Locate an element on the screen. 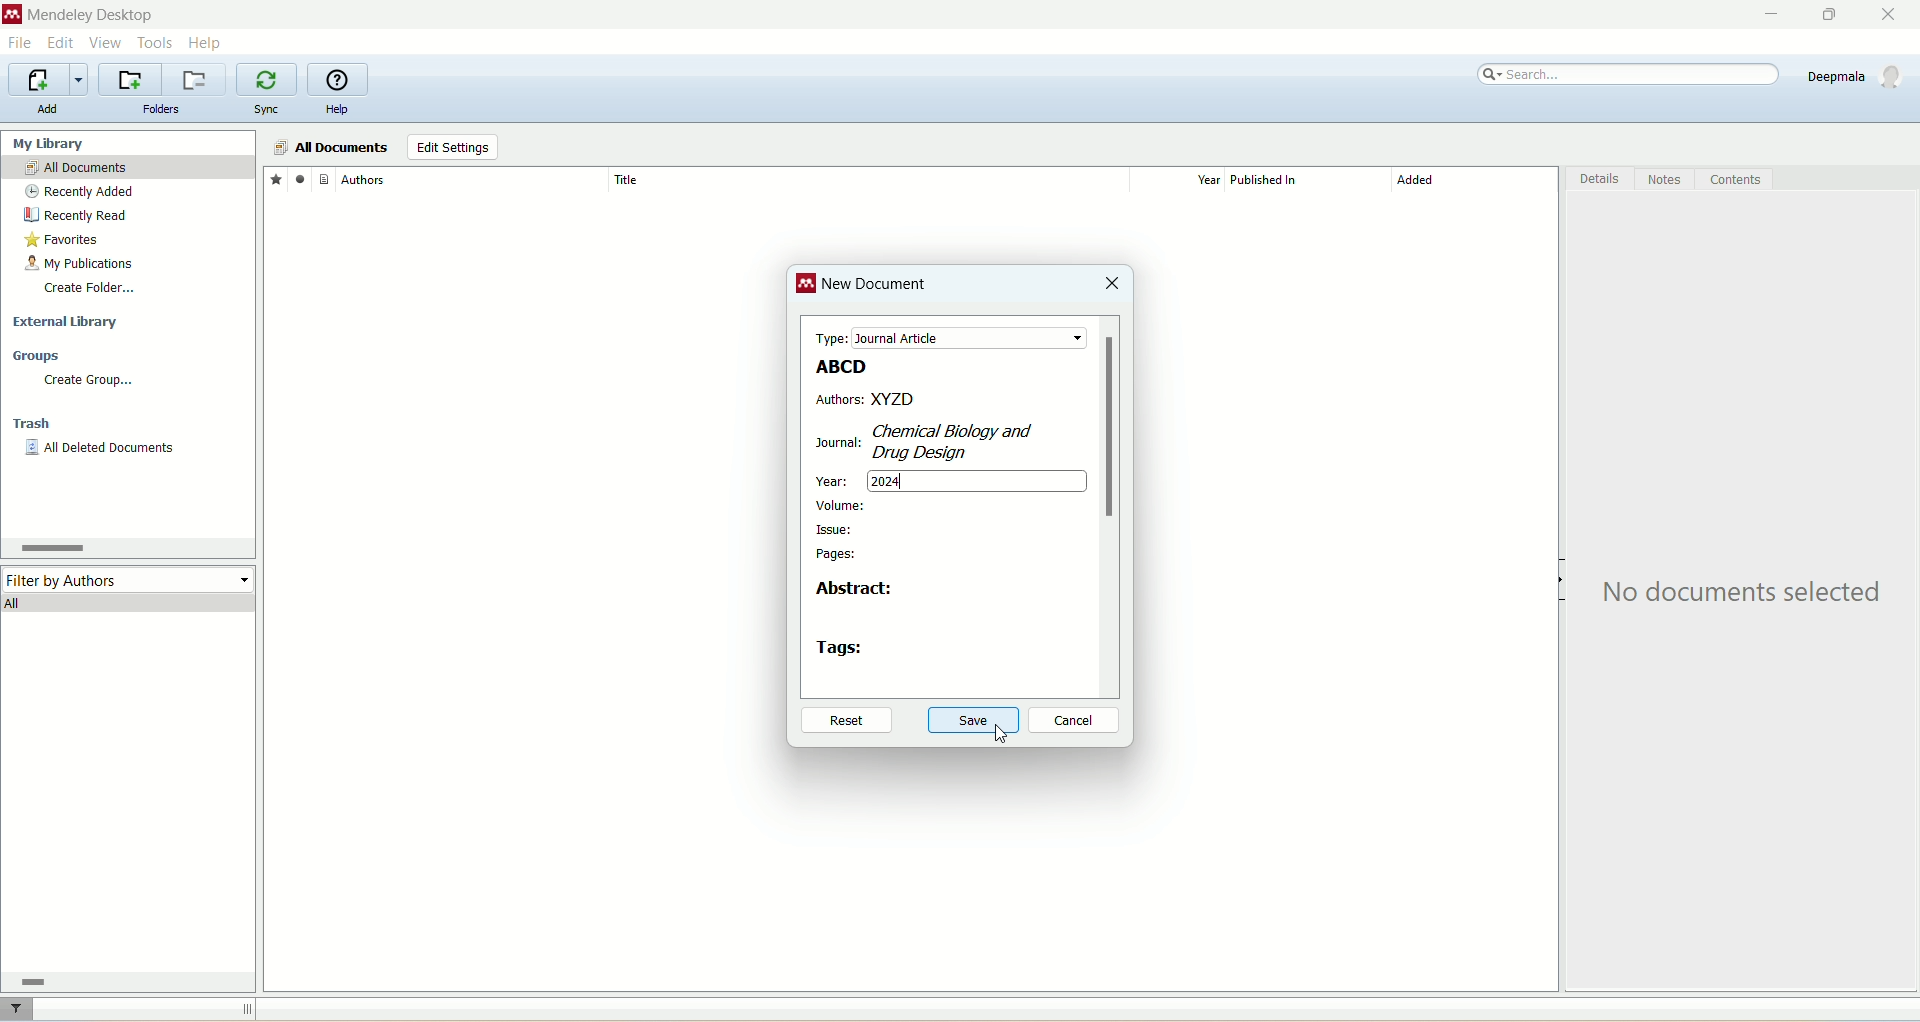  cursor is located at coordinates (995, 736).